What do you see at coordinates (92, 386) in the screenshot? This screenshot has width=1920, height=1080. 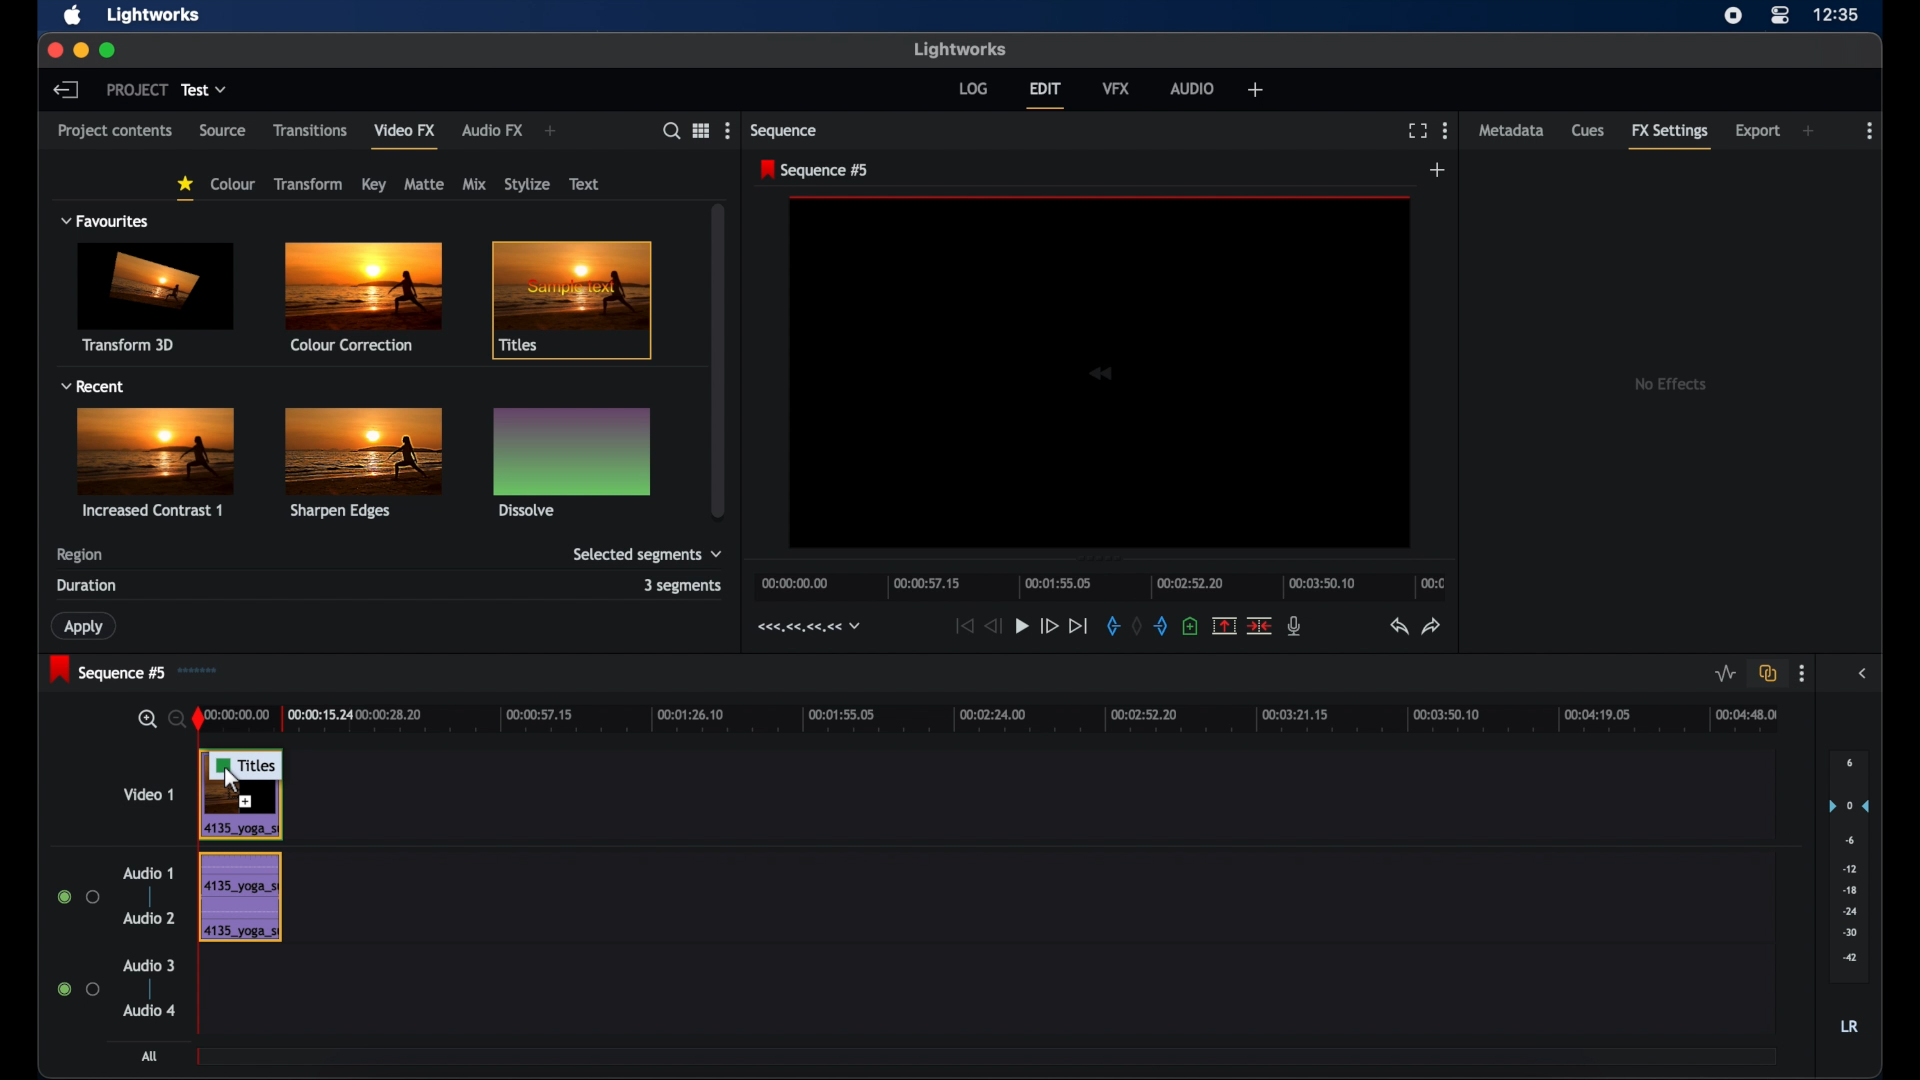 I see `recent` at bounding box center [92, 386].